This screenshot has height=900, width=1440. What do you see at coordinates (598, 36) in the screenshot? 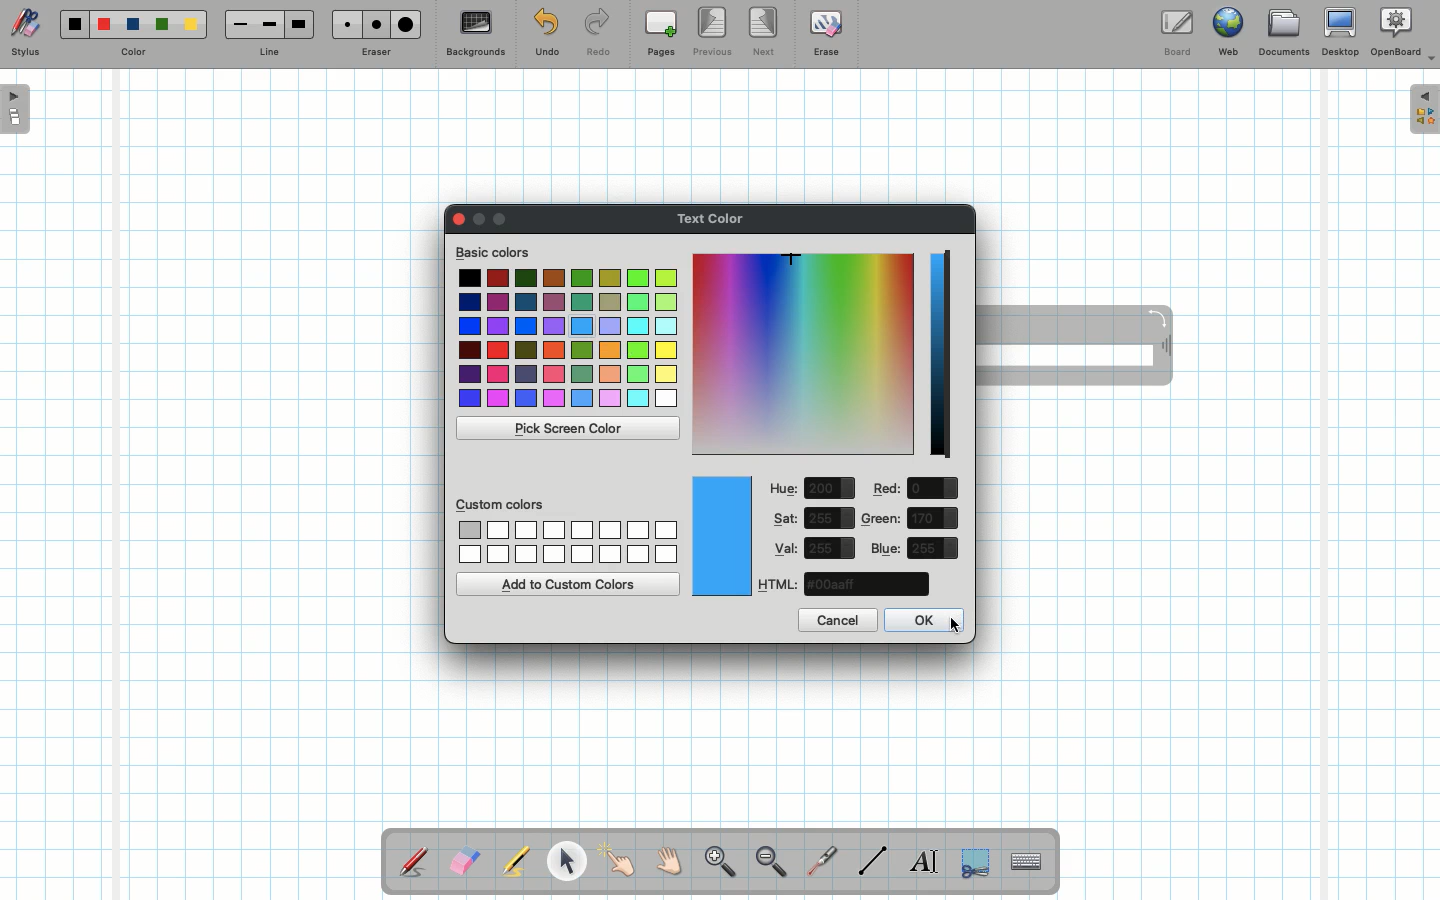
I see `Redo` at bounding box center [598, 36].